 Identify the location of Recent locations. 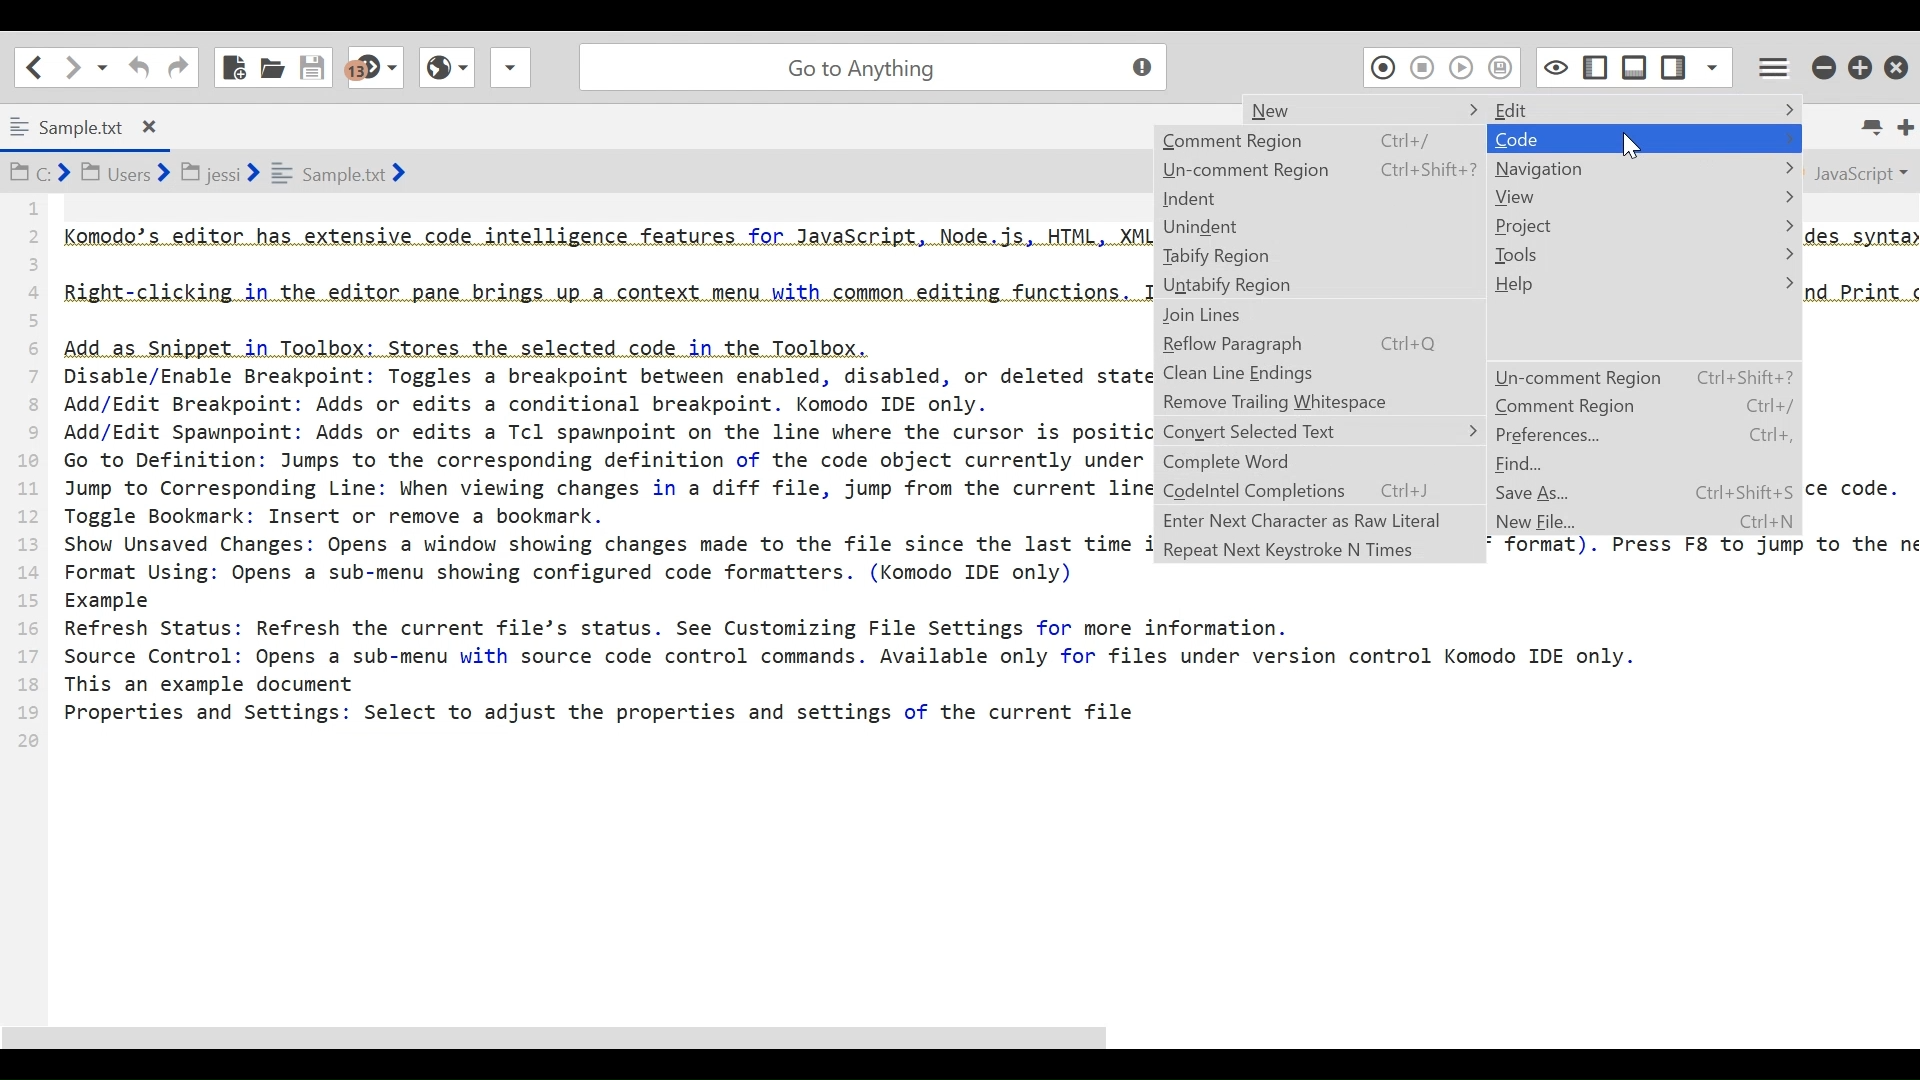
(103, 68).